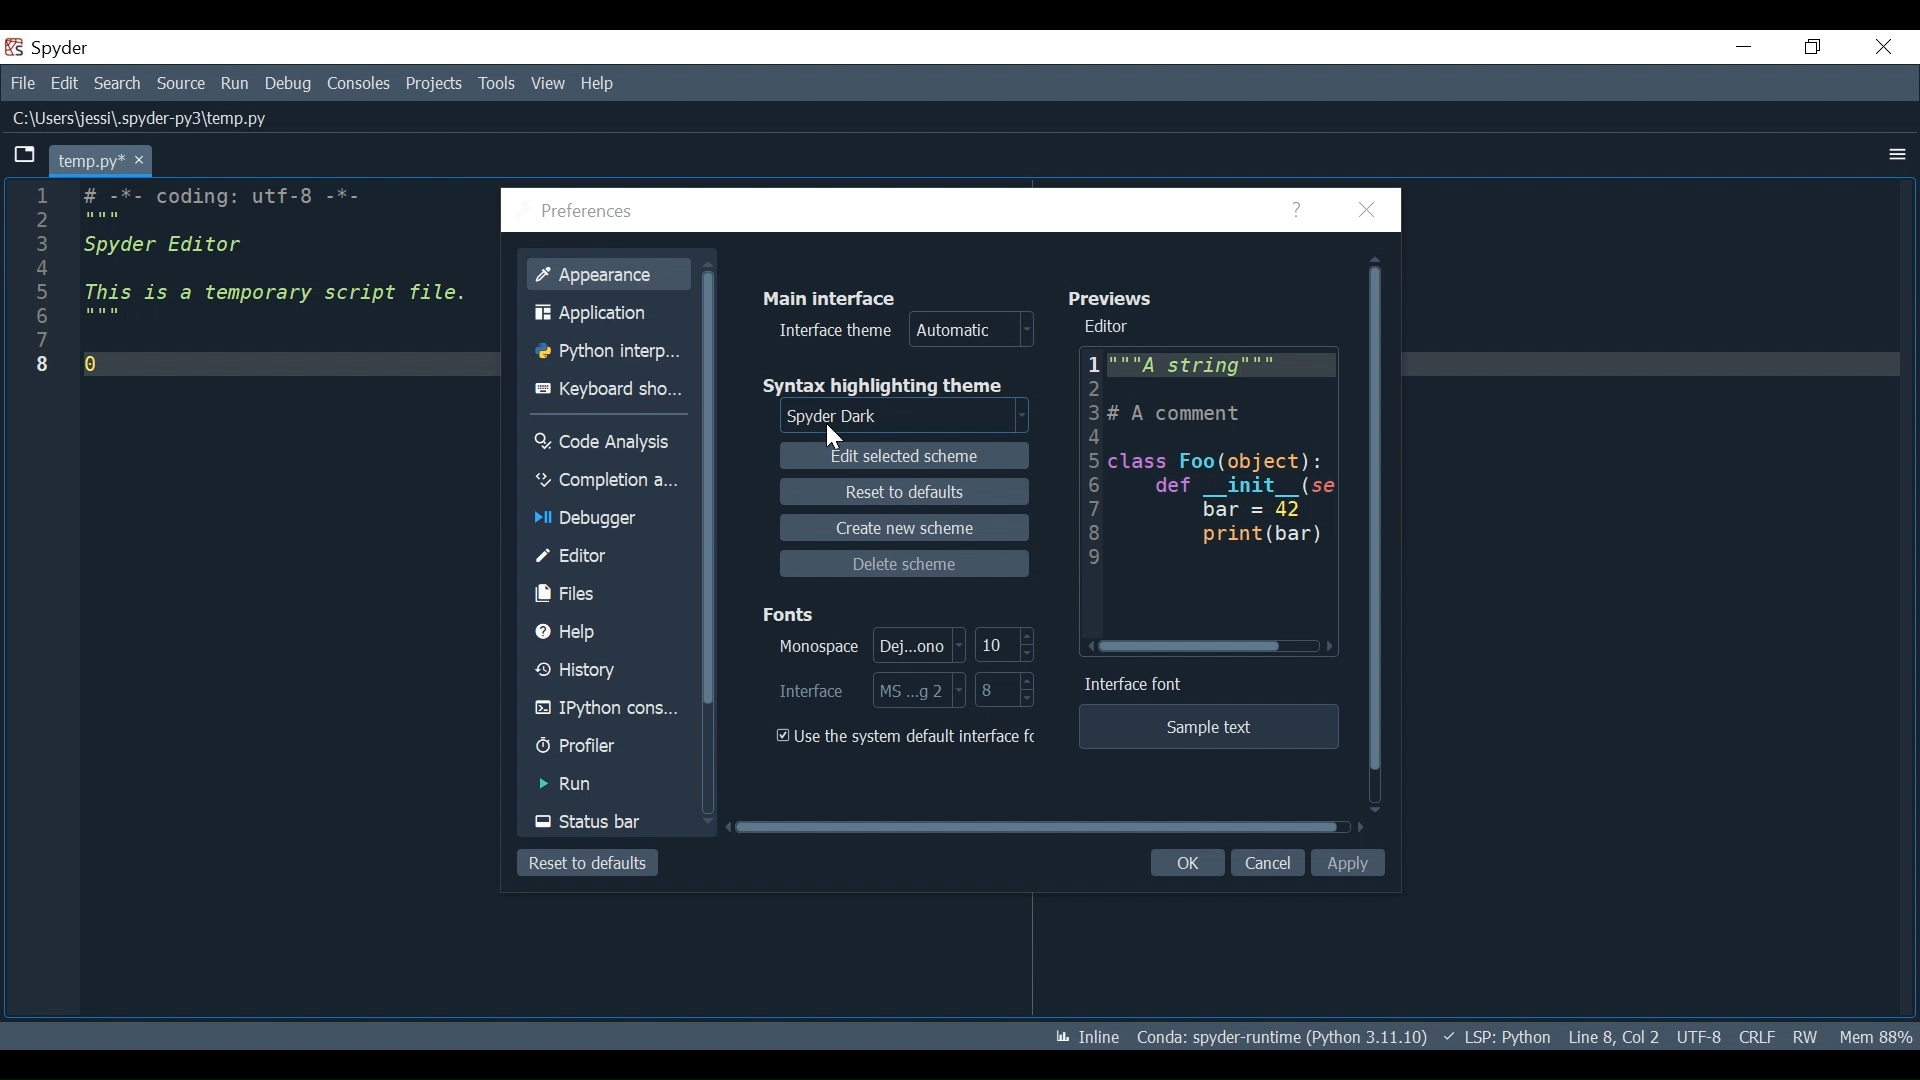  What do you see at coordinates (1208, 489) in the screenshot?
I see `Editor Preview` at bounding box center [1208, 489].